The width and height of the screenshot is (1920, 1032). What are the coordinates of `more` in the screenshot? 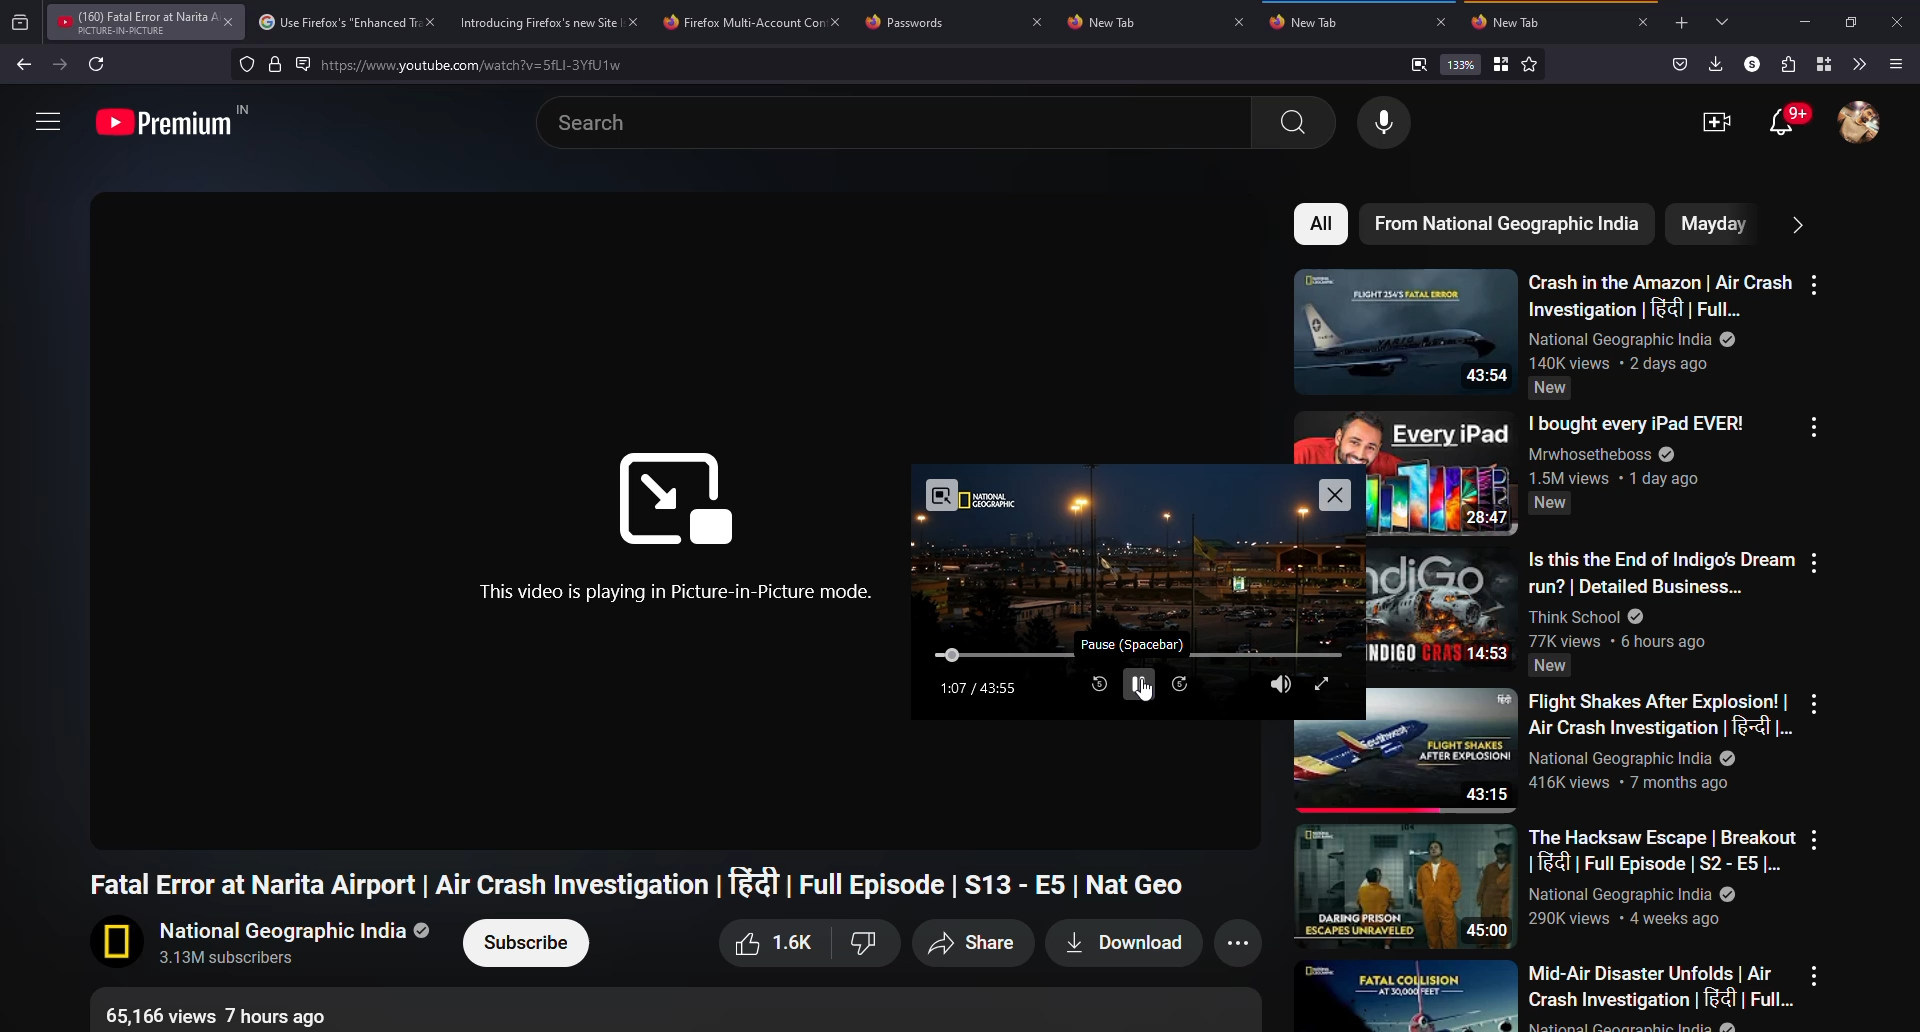 It's located at (1815, 975).